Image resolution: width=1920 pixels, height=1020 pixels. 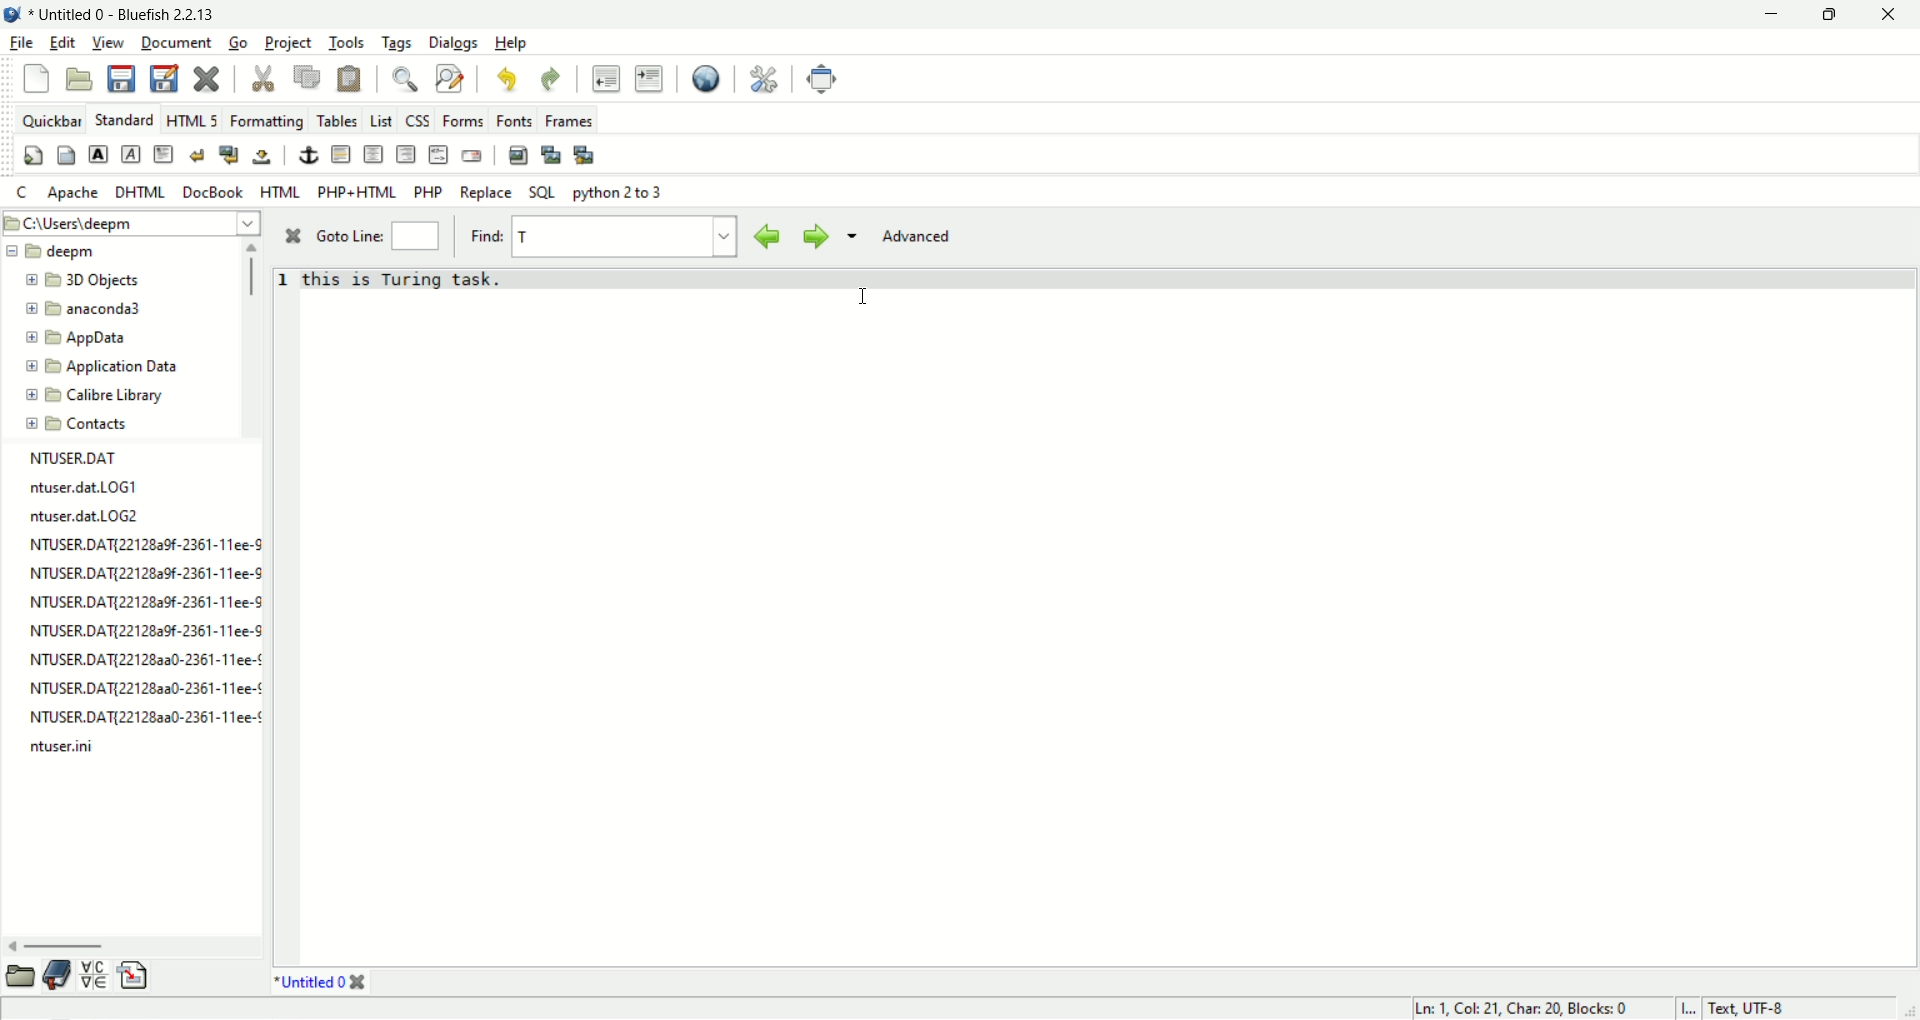 What do you see at coordinates (230, 156) in the screenshot?
I see `break and clear` at bounding box center [230, 156].